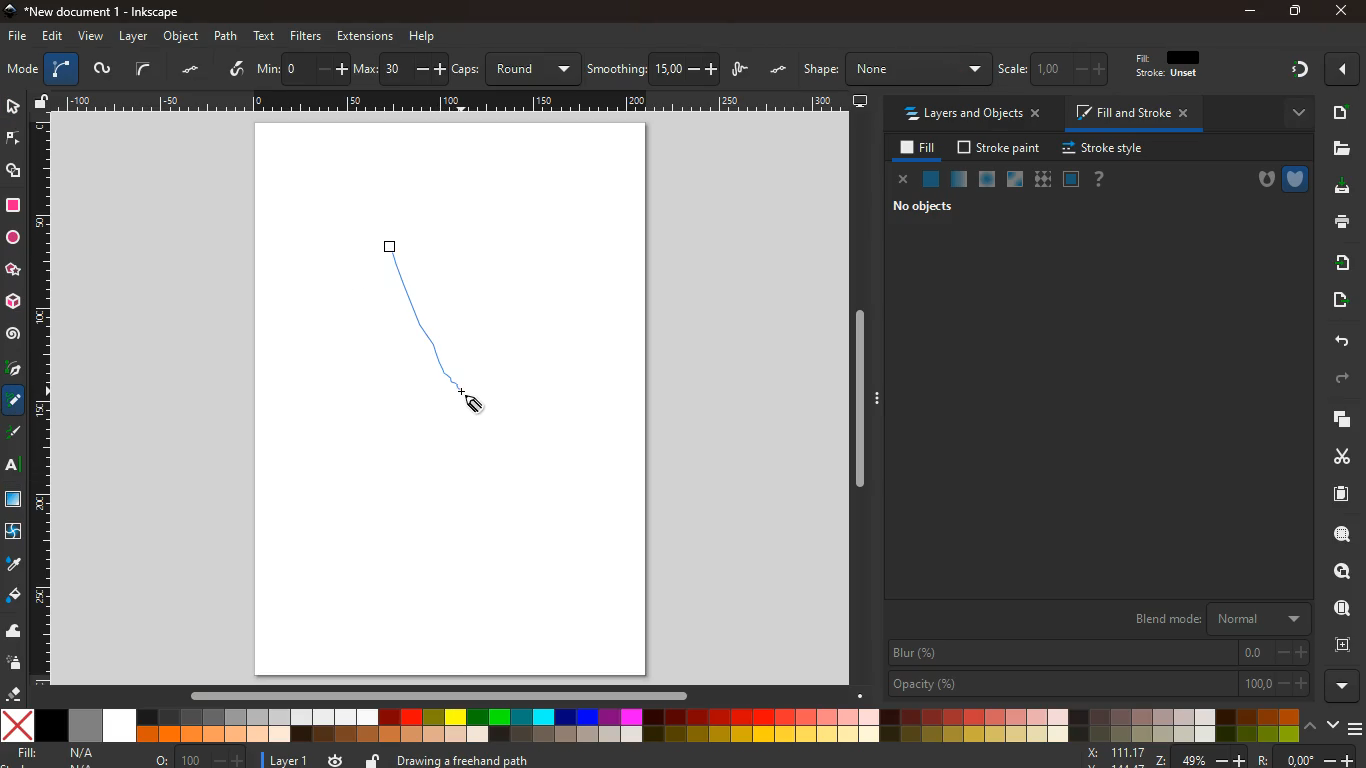  I want to click on layers and objects, so click(971, 113).